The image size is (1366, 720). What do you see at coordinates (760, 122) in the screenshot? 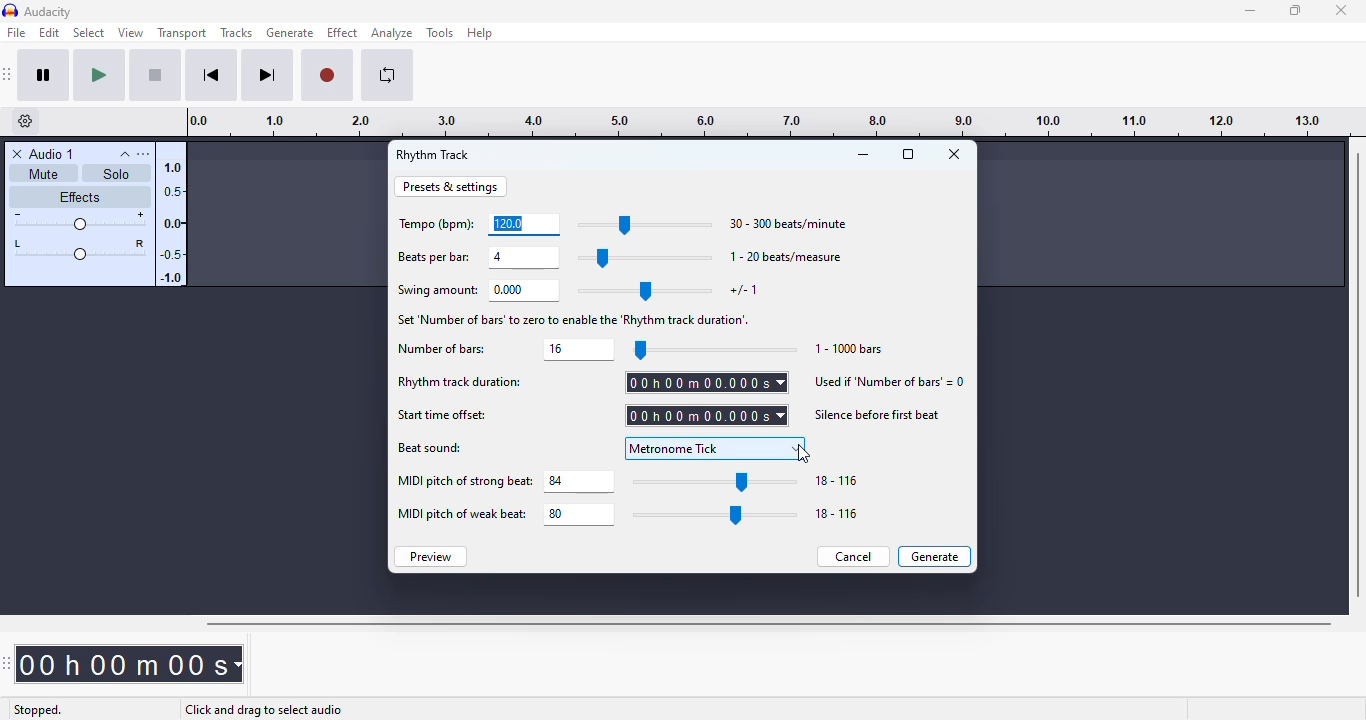
I see `timeline` at bounding box center [760, 122].